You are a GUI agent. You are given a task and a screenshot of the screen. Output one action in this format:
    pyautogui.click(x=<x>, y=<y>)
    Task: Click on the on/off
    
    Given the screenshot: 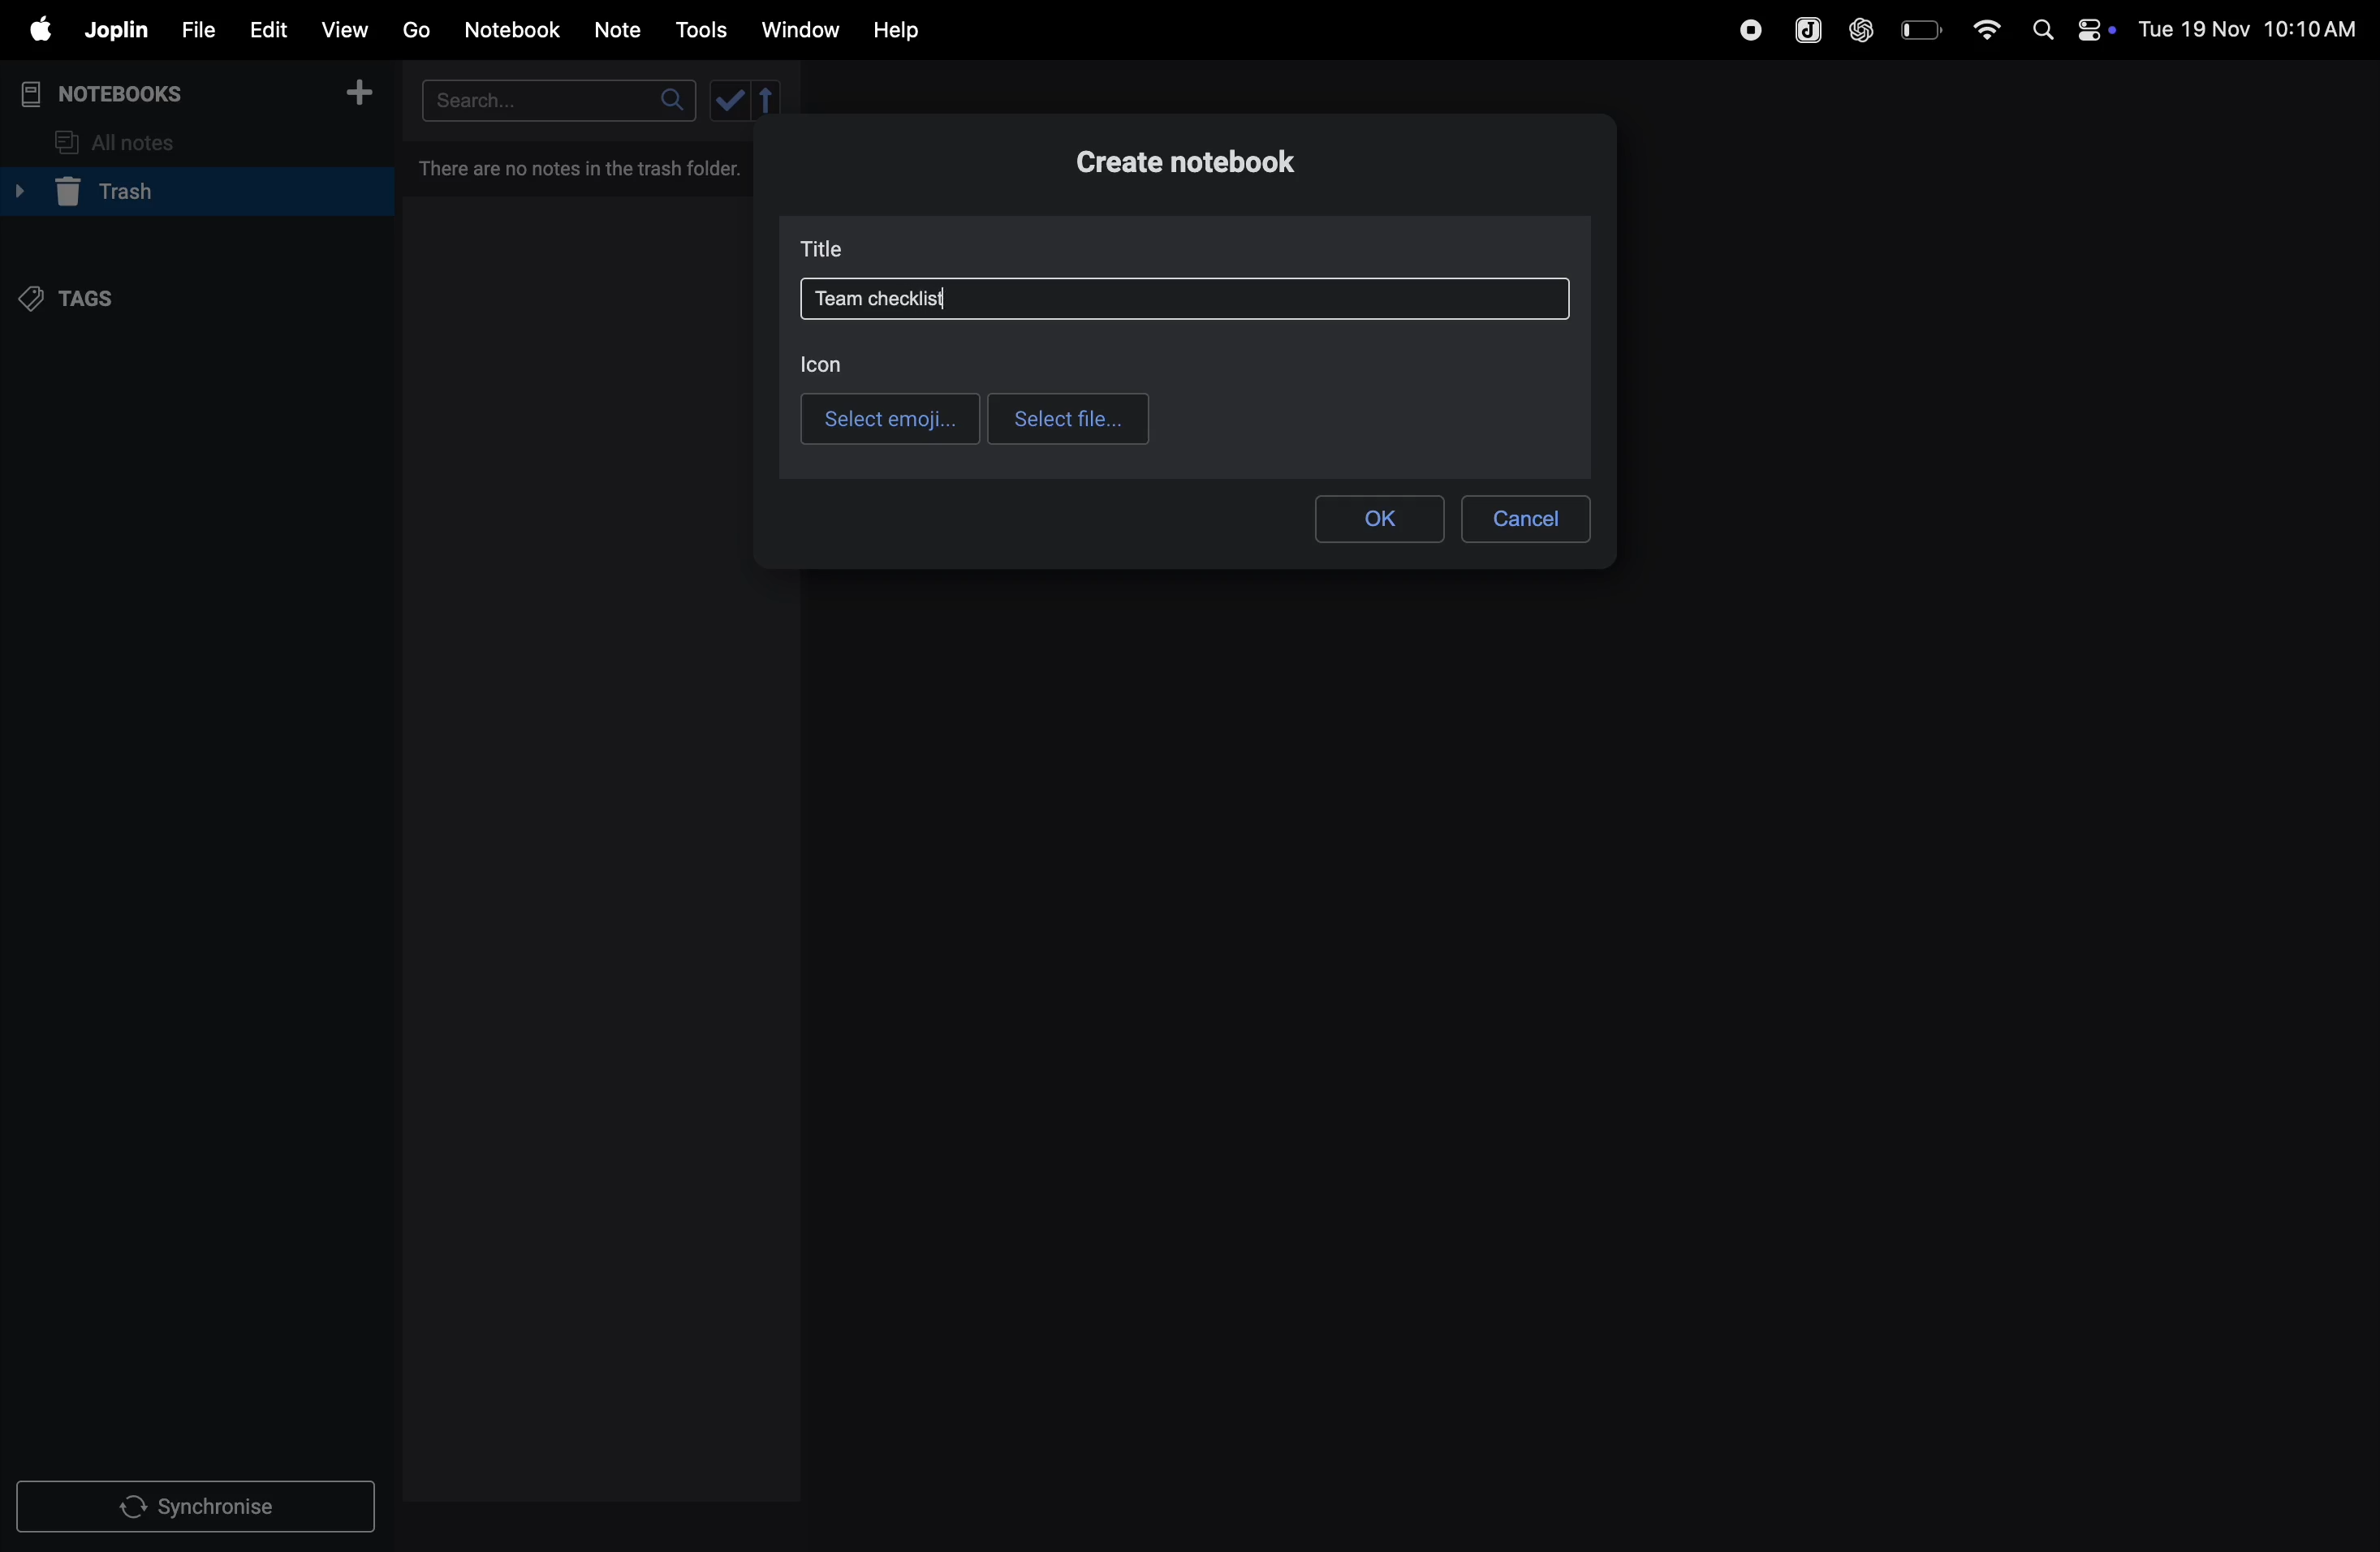 What is the action you would take?
    pyautogui.click(x=2098, y=31)
    